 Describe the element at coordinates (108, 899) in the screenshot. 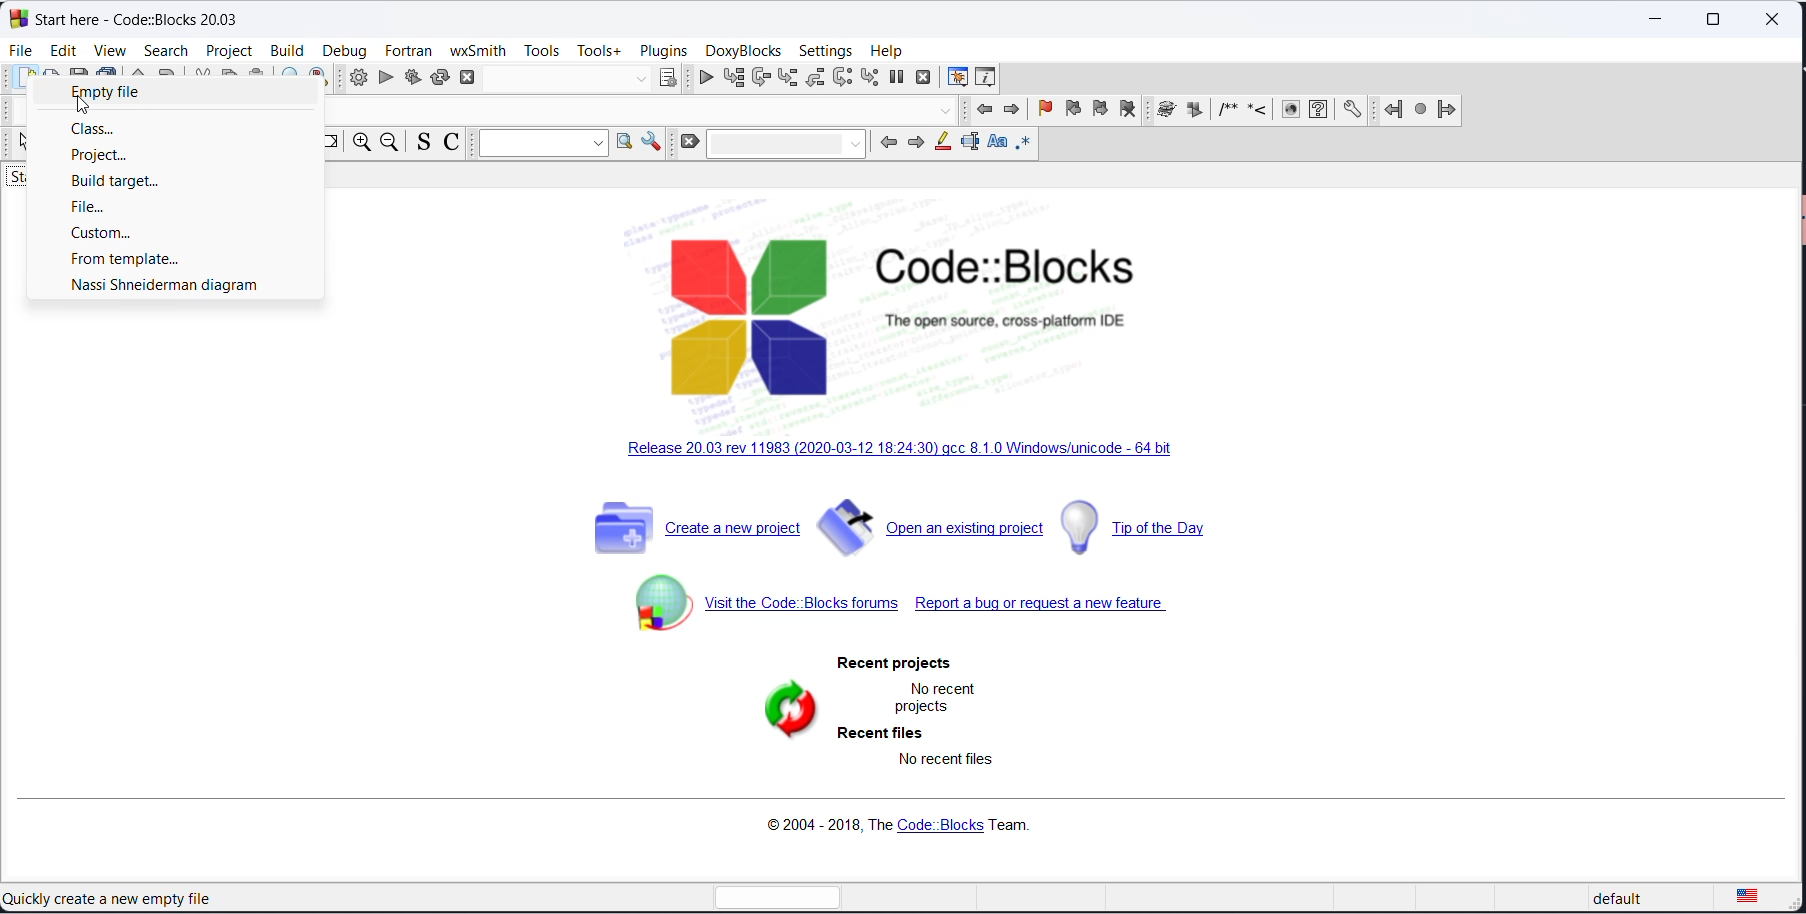

I see `Quickly create a new empty file` at that location.